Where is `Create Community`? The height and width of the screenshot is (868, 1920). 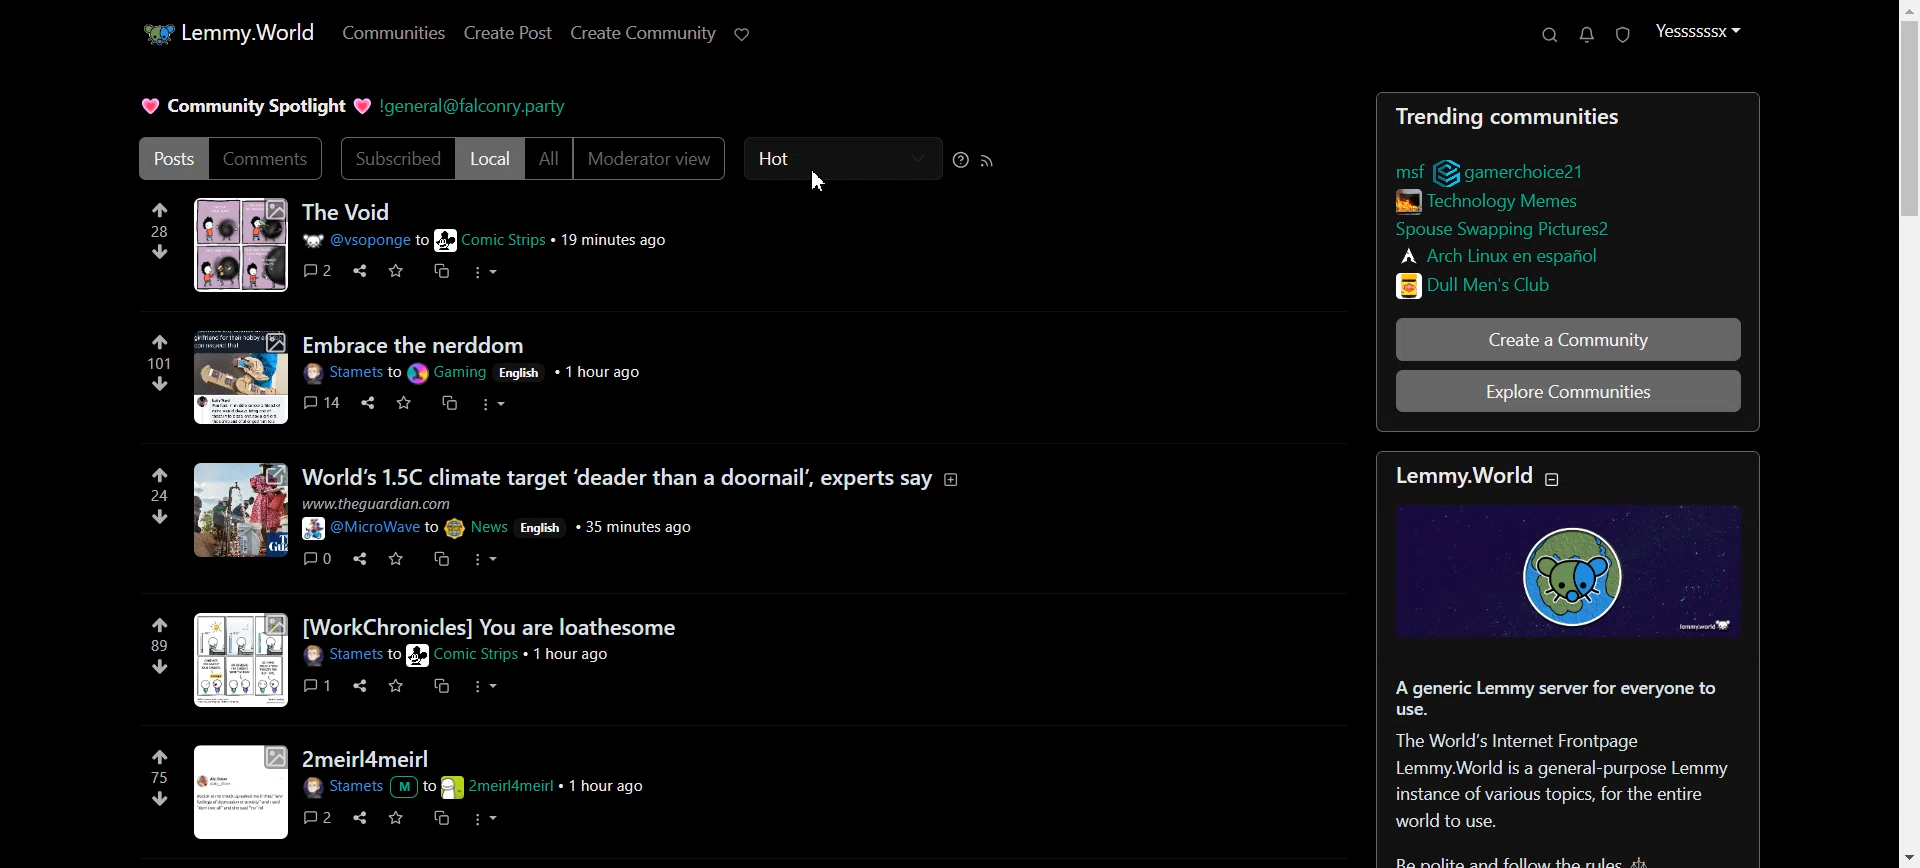 Create Community is located at coordinates (643, 33).